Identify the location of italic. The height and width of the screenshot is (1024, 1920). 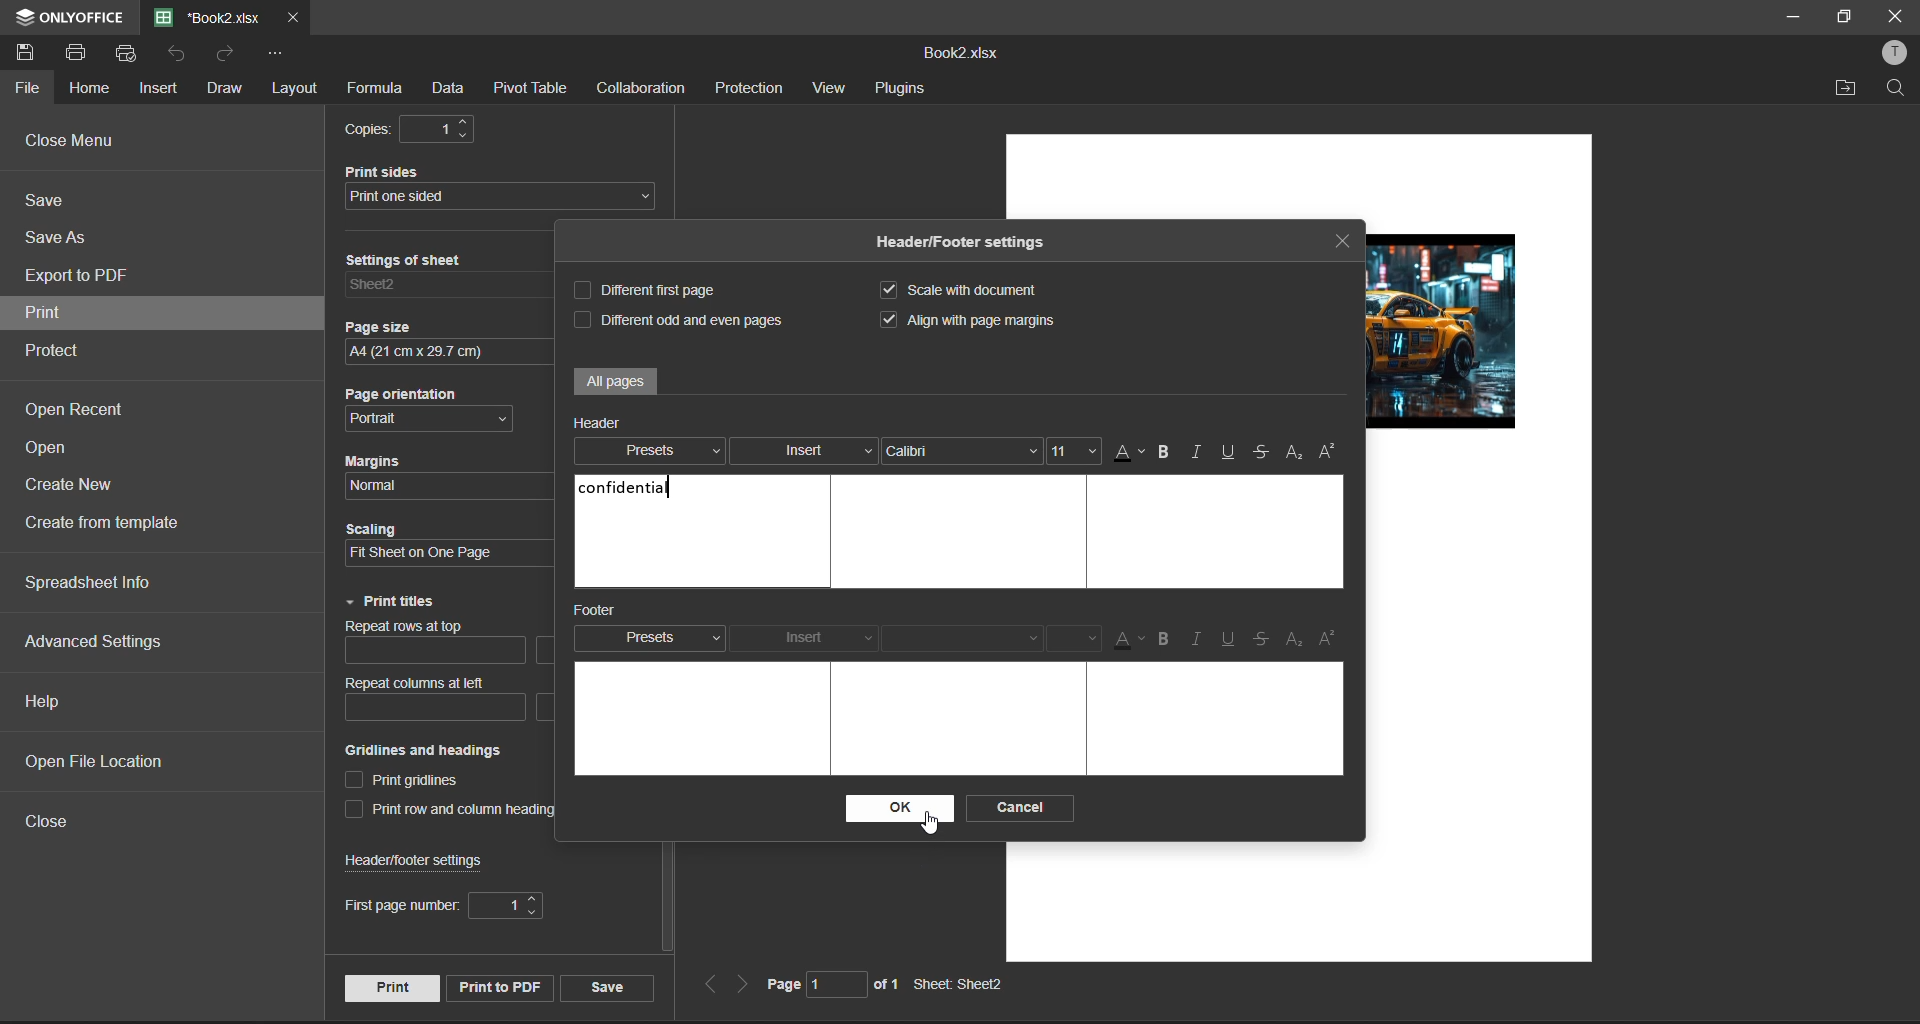
(1199, 454).